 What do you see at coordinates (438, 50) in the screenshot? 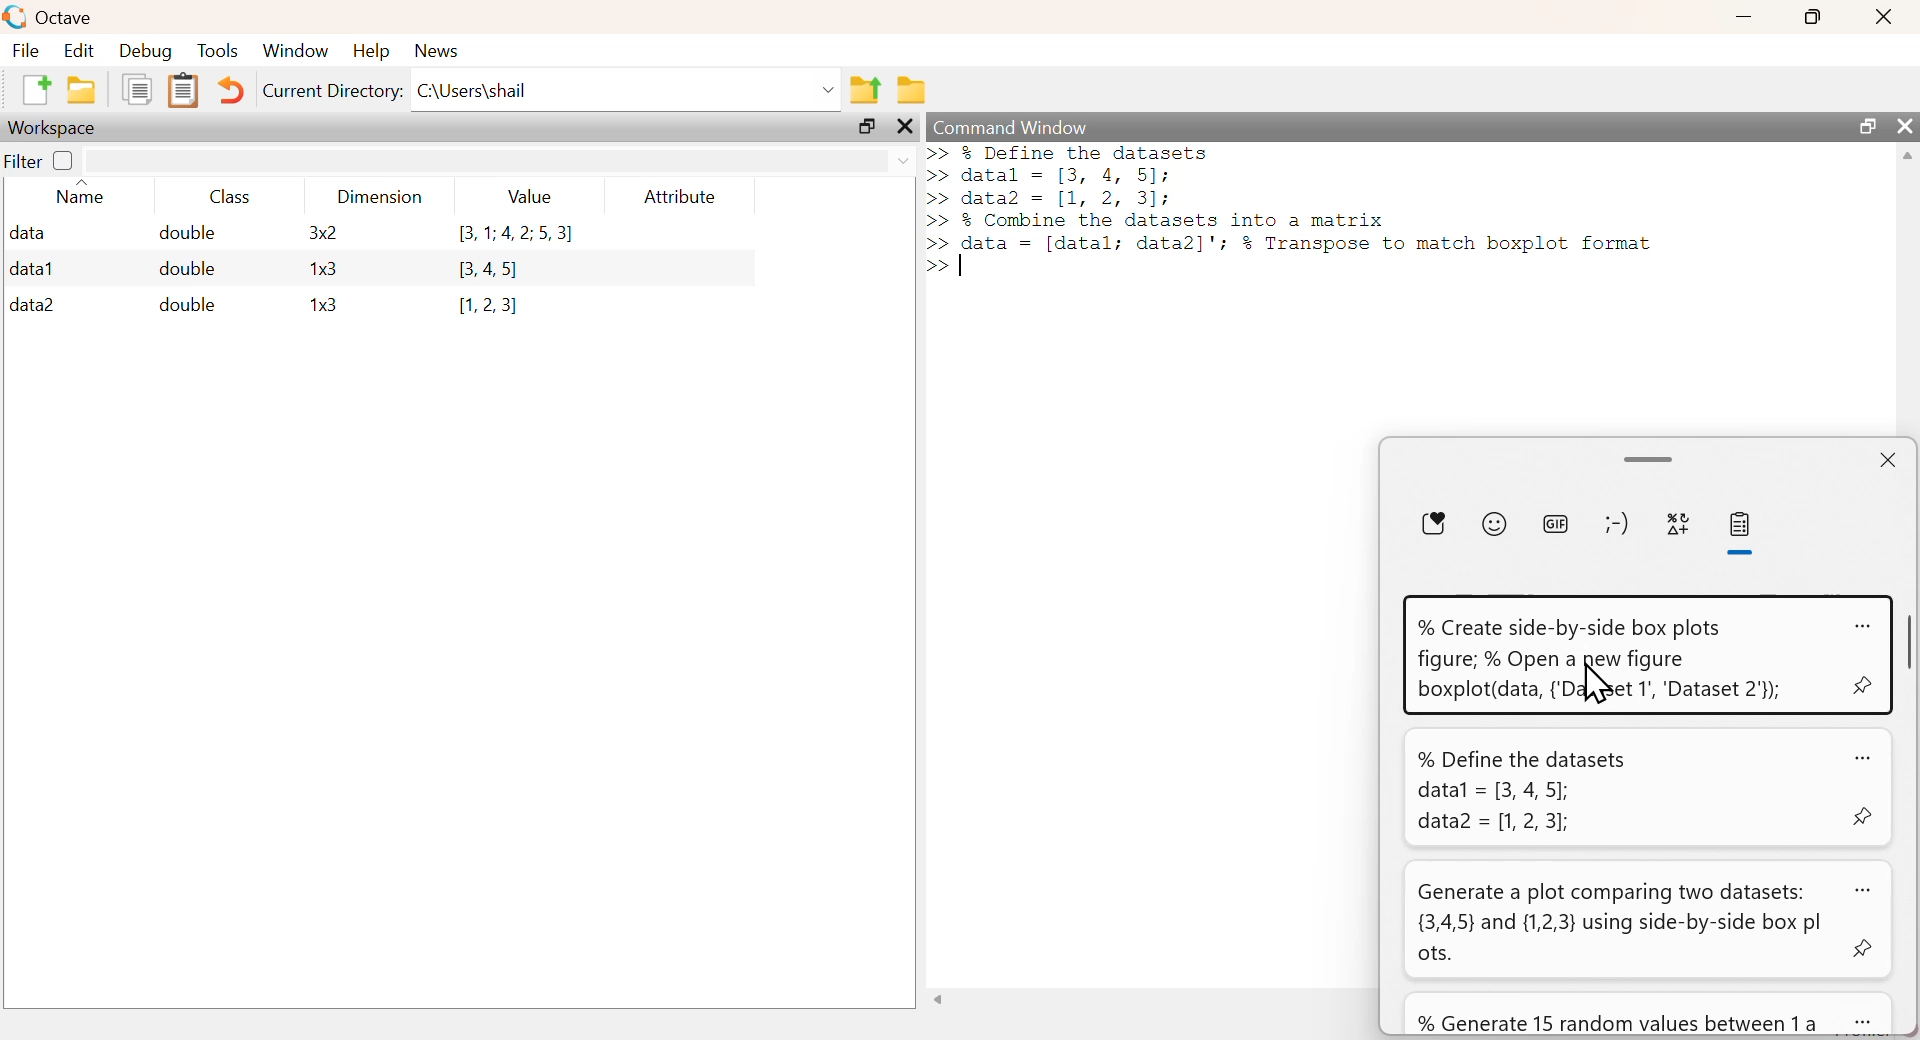
I see `News` at bounding box center [438, 50].